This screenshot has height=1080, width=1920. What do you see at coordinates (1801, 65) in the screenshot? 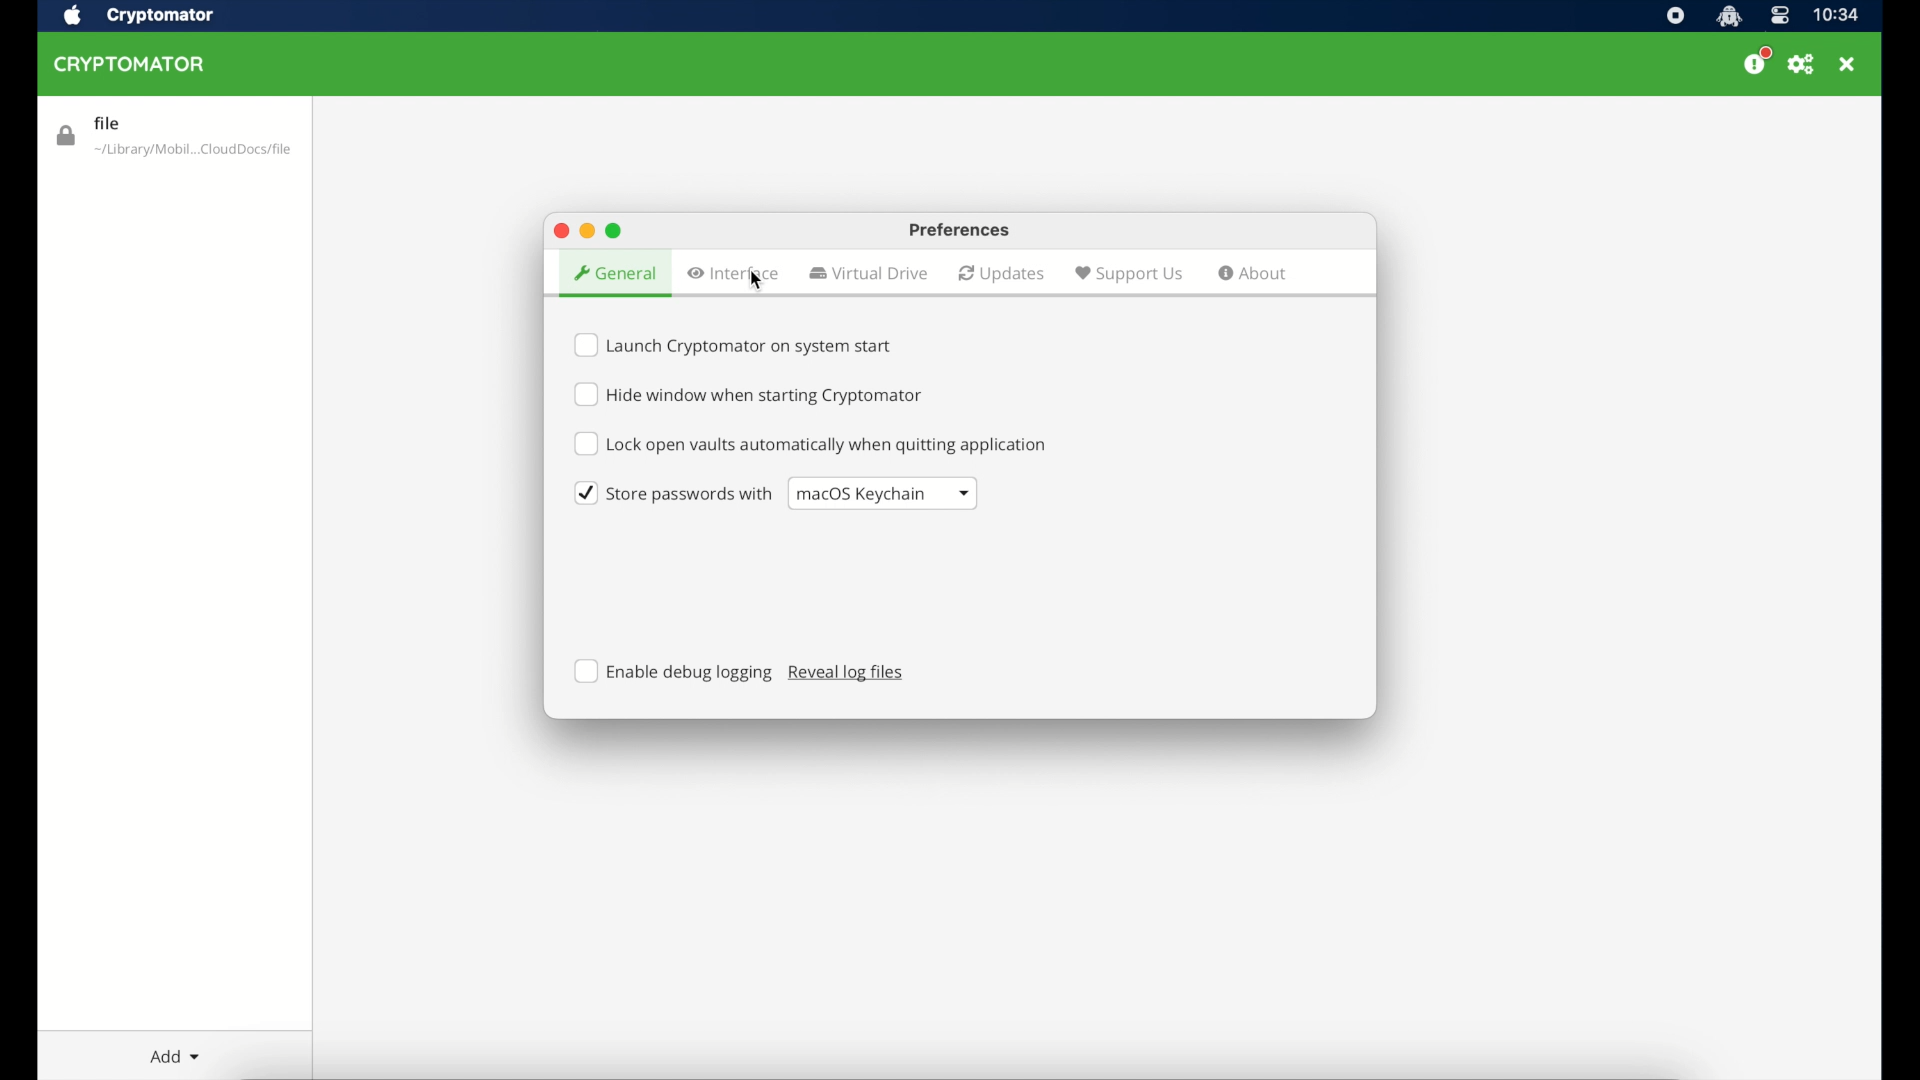
I see `preferences` at bounding box center [1801, 65].